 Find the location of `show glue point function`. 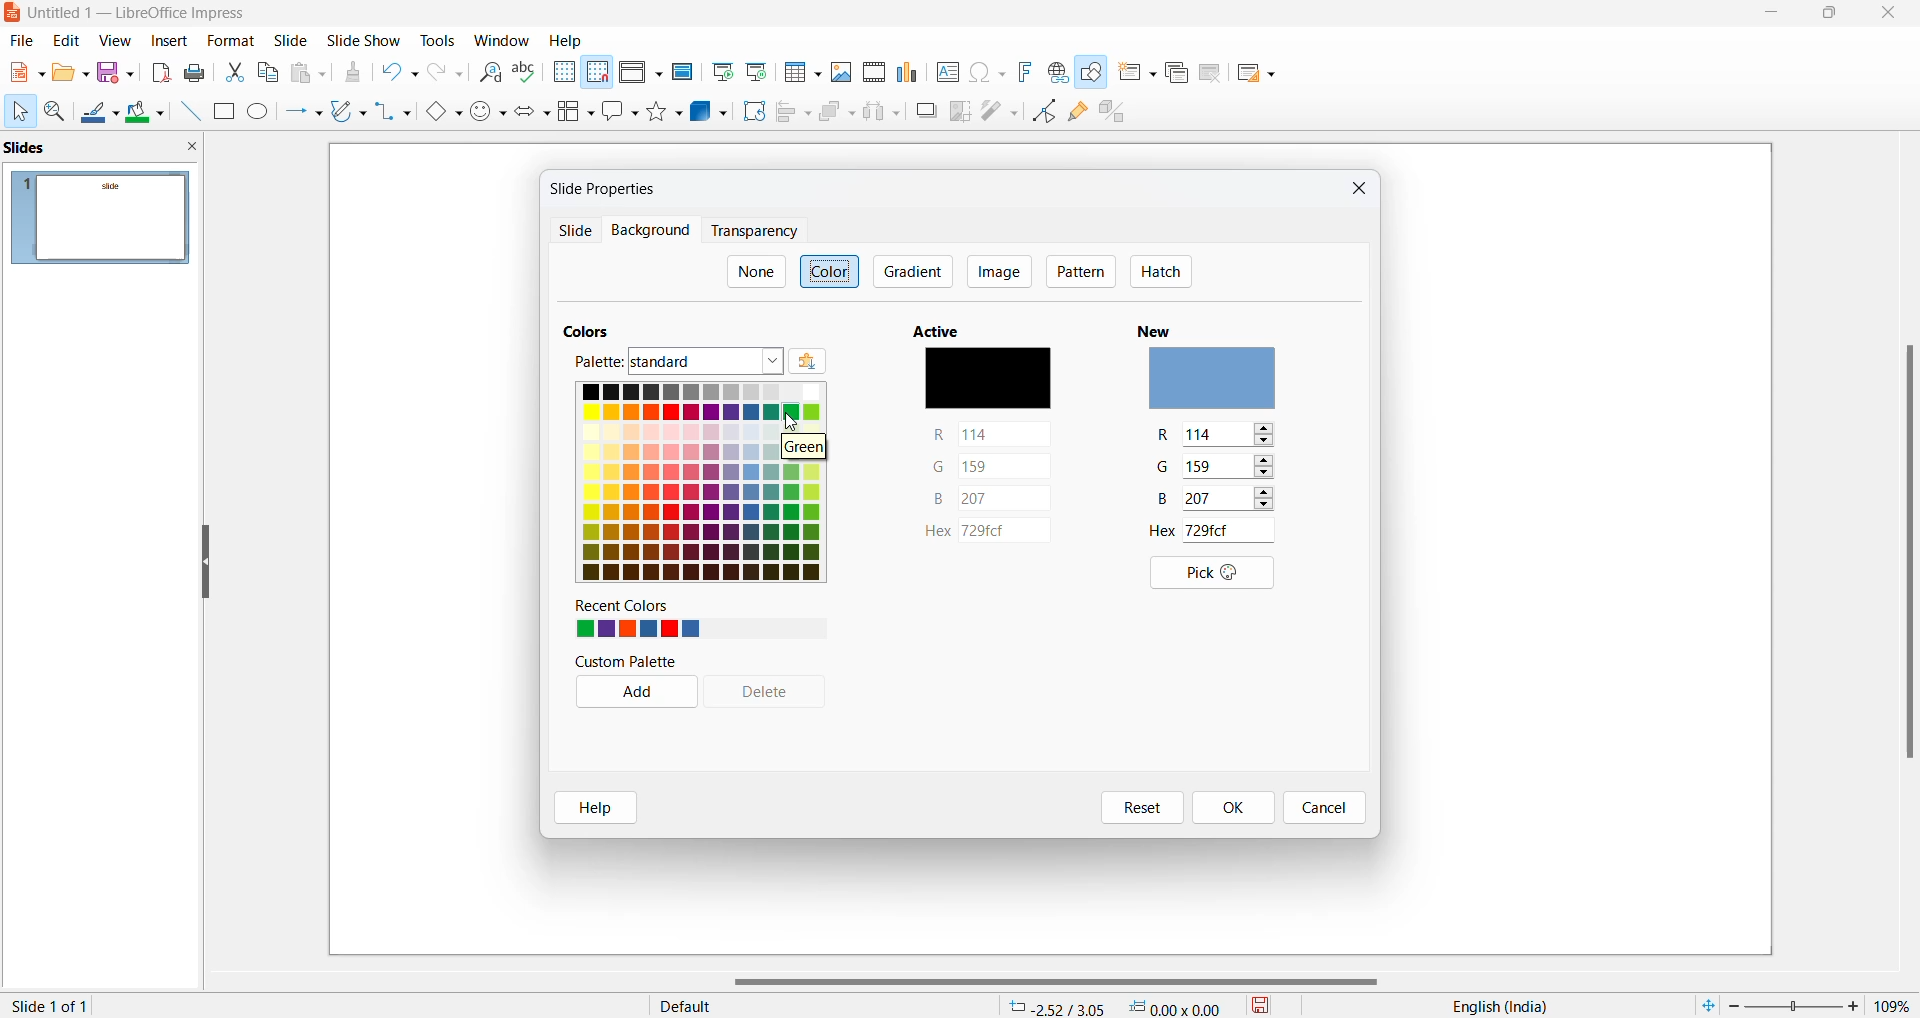

show glue point function is located at coordinates (1079, 115).